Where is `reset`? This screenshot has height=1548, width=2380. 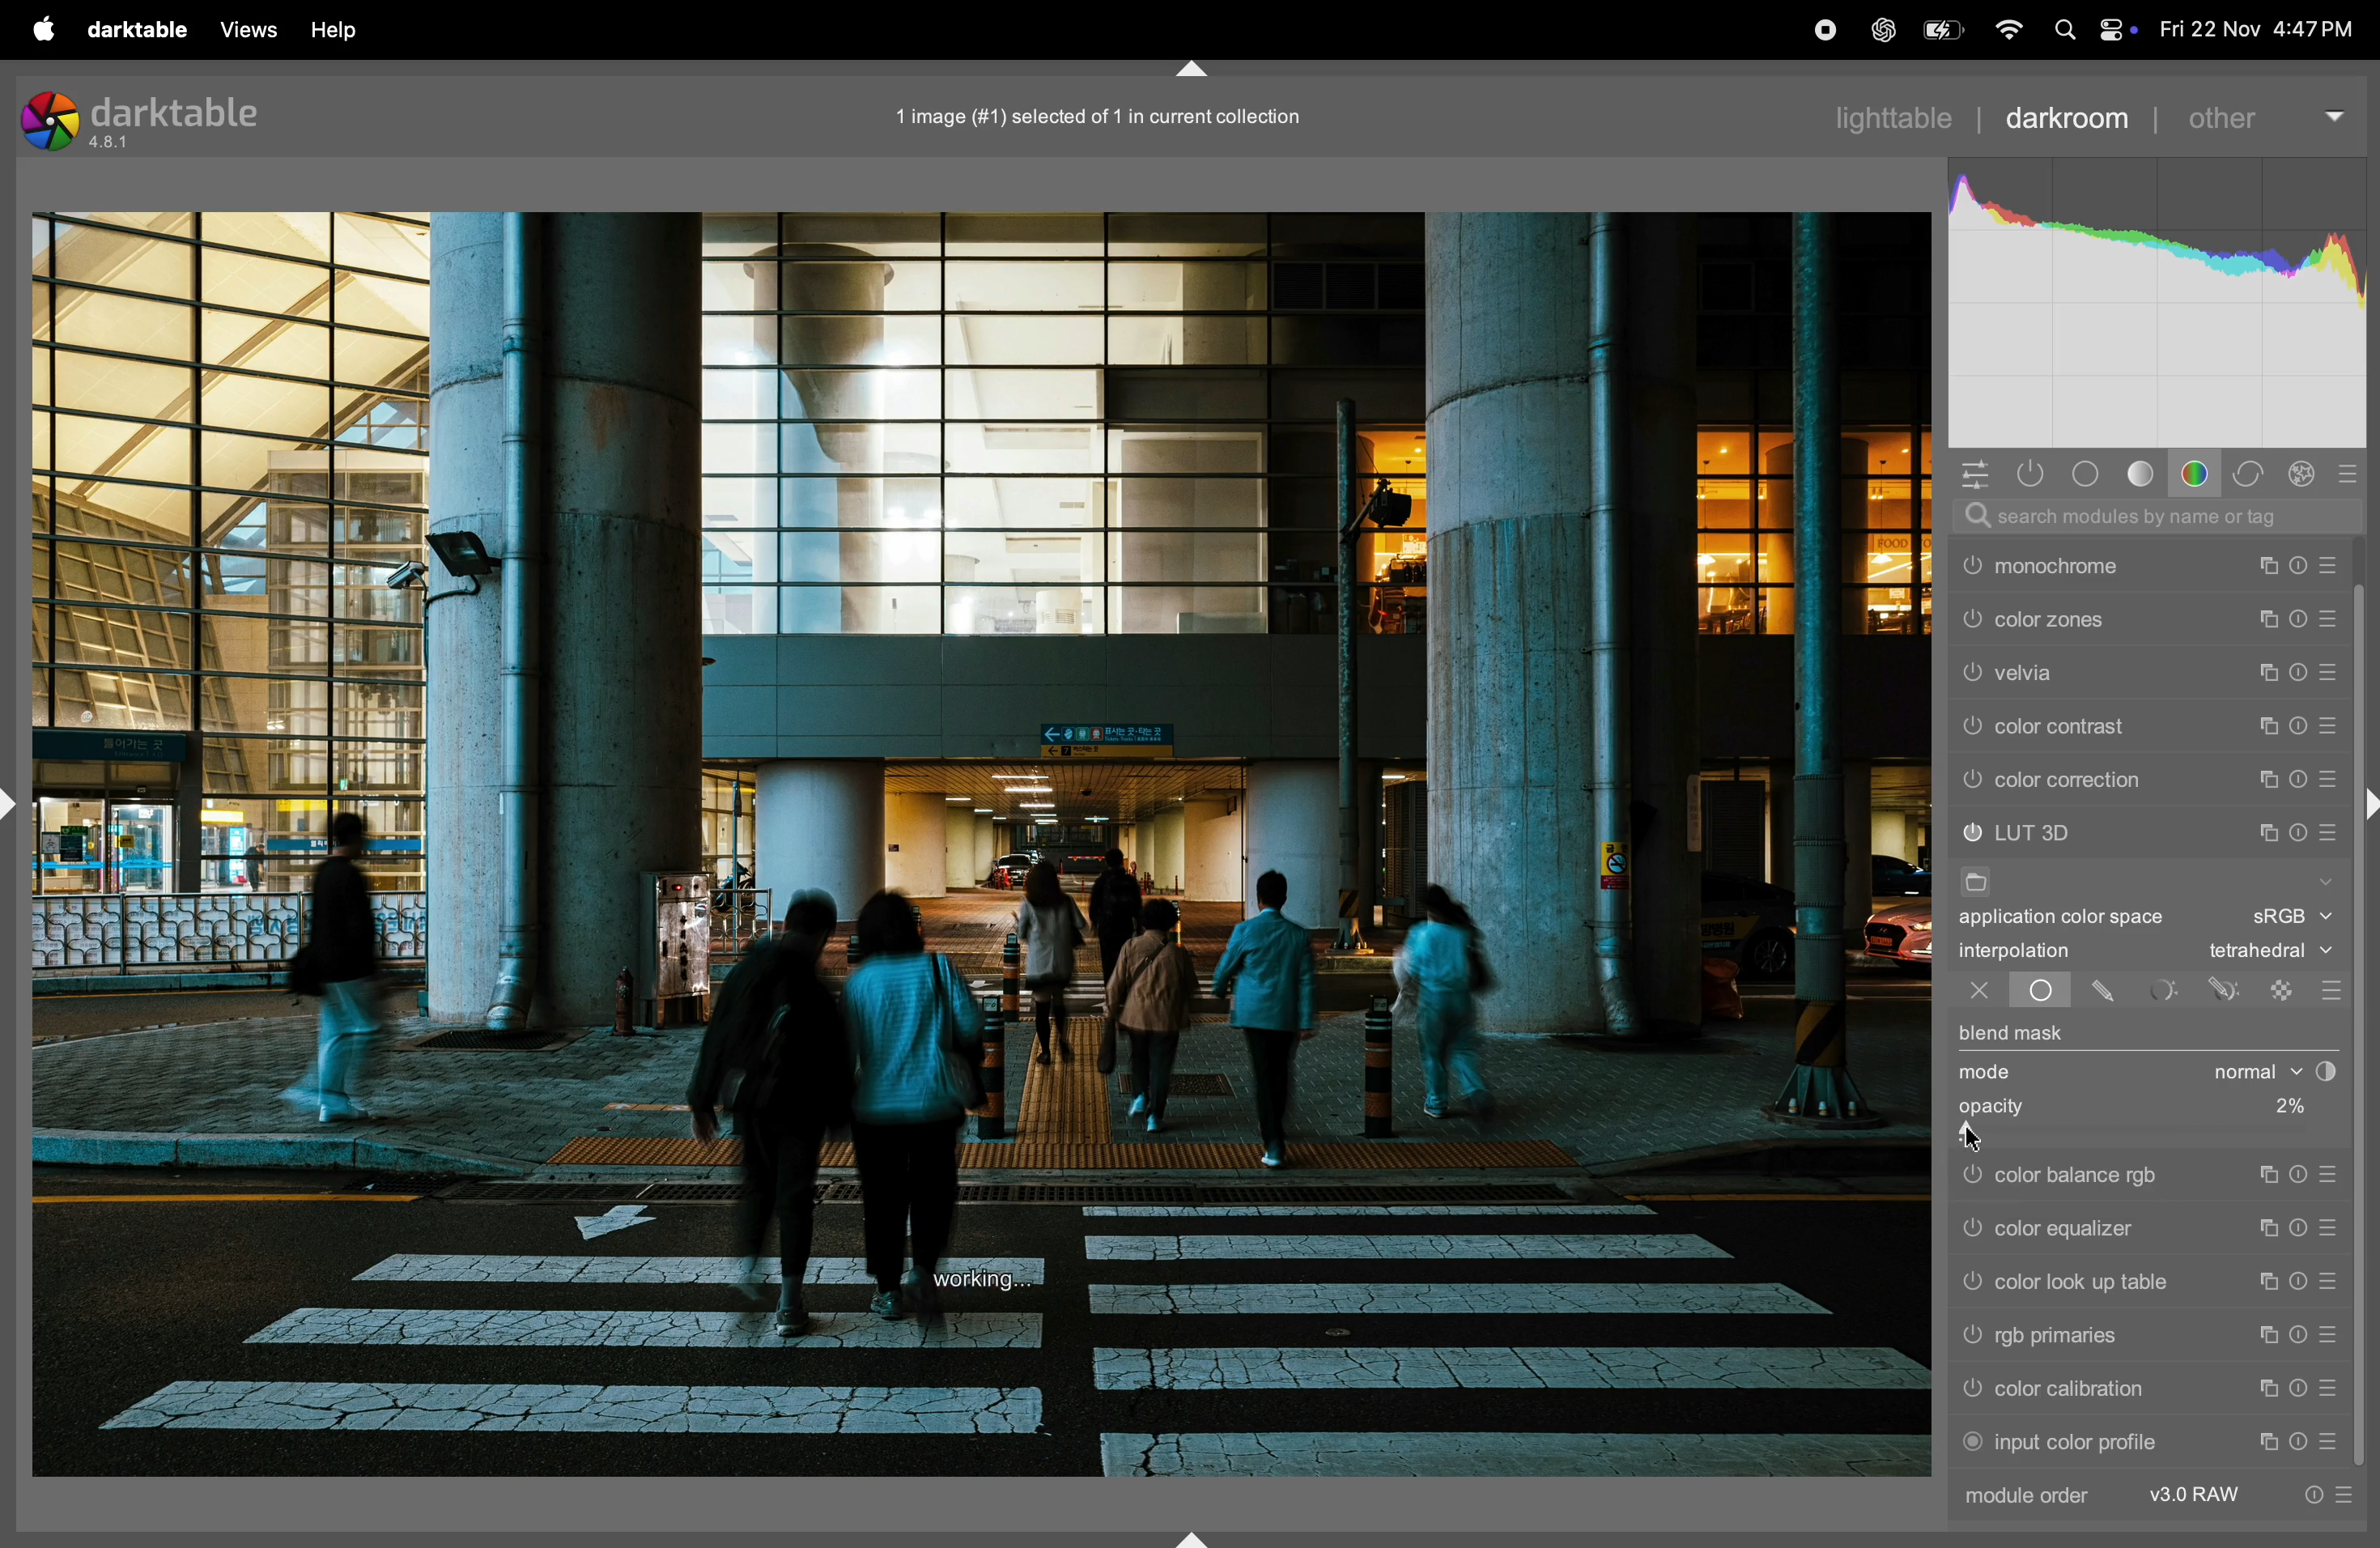 reset is located at coordinates (2299, 1337).